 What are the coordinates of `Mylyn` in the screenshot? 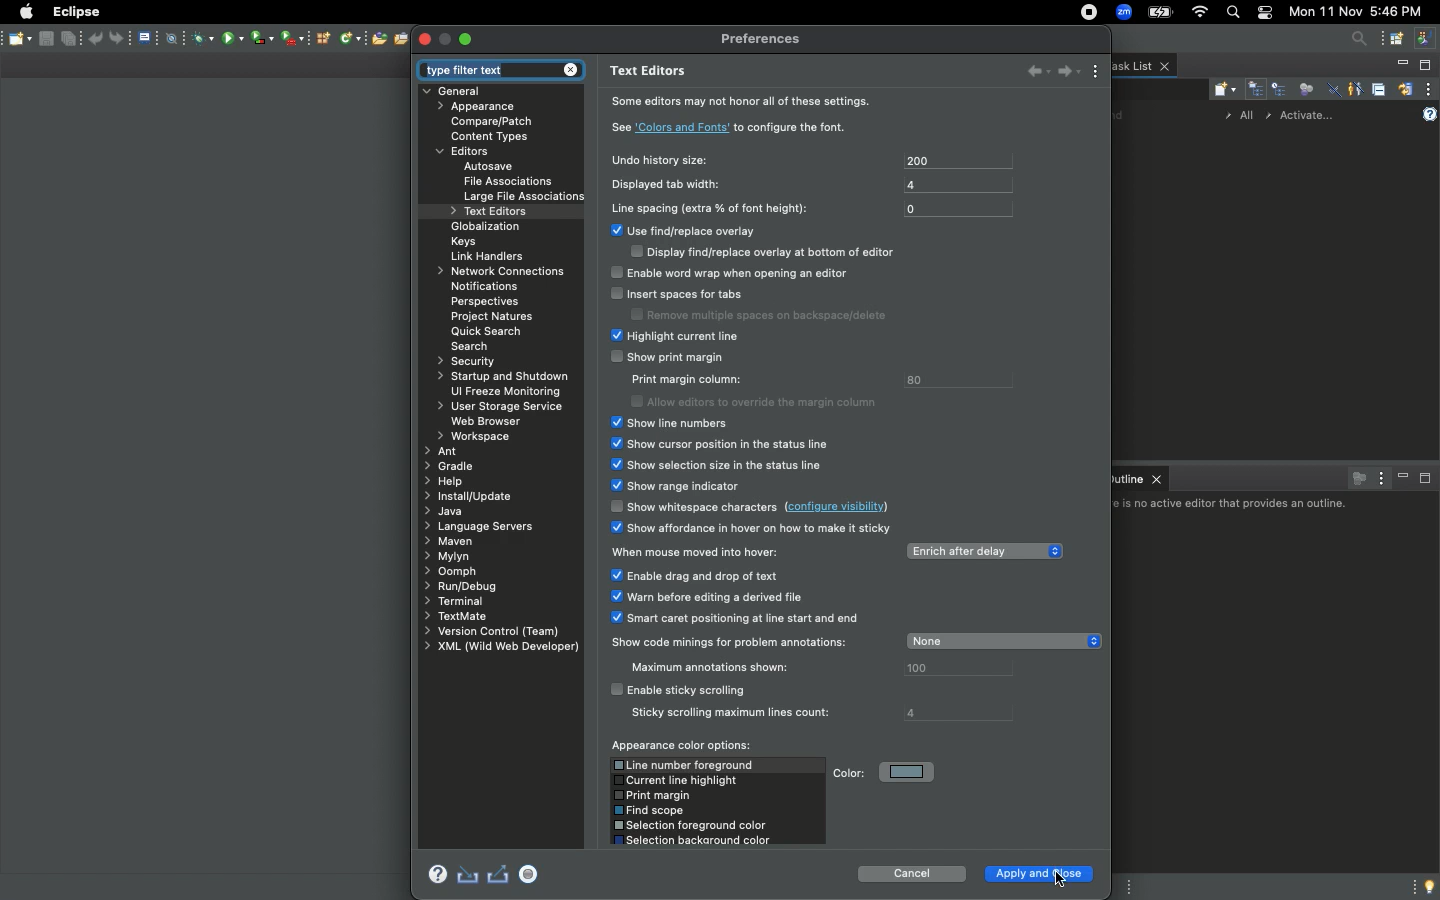 It's located at (448, 557).